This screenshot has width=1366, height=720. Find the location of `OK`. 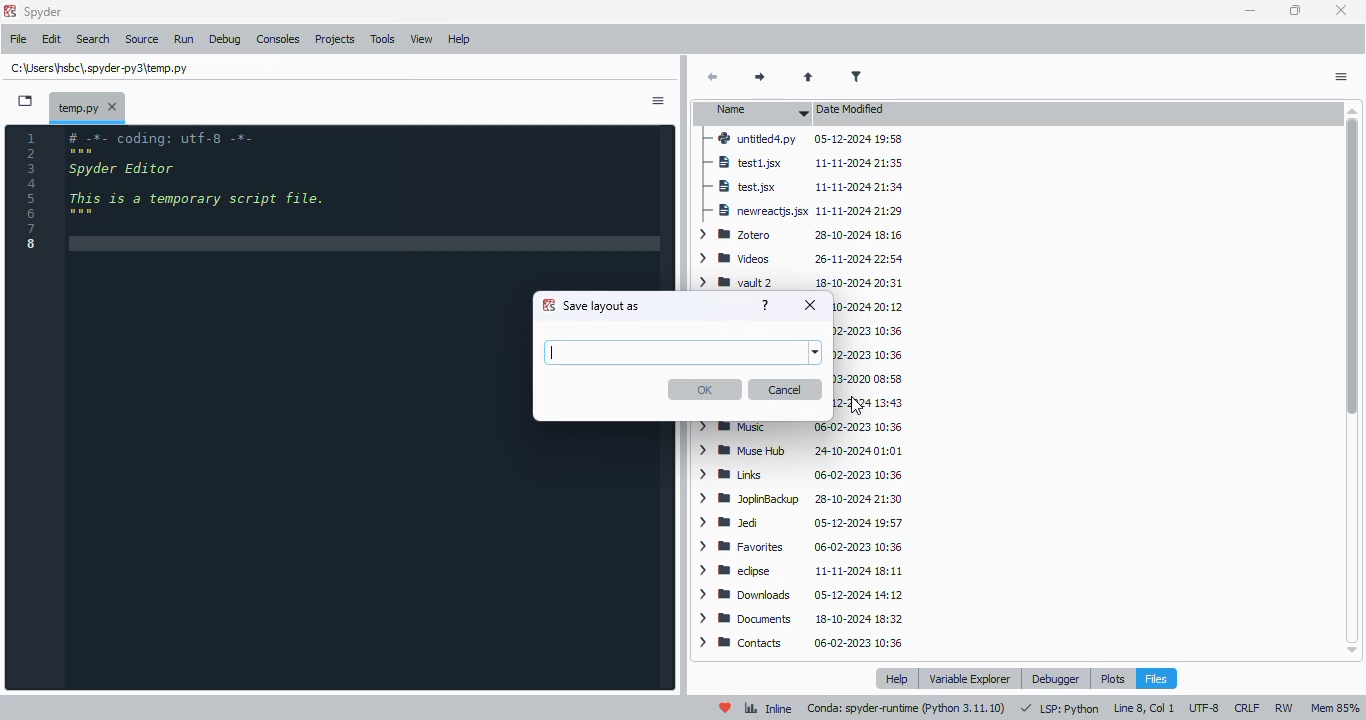

OK is located at coordinates (704, 389).